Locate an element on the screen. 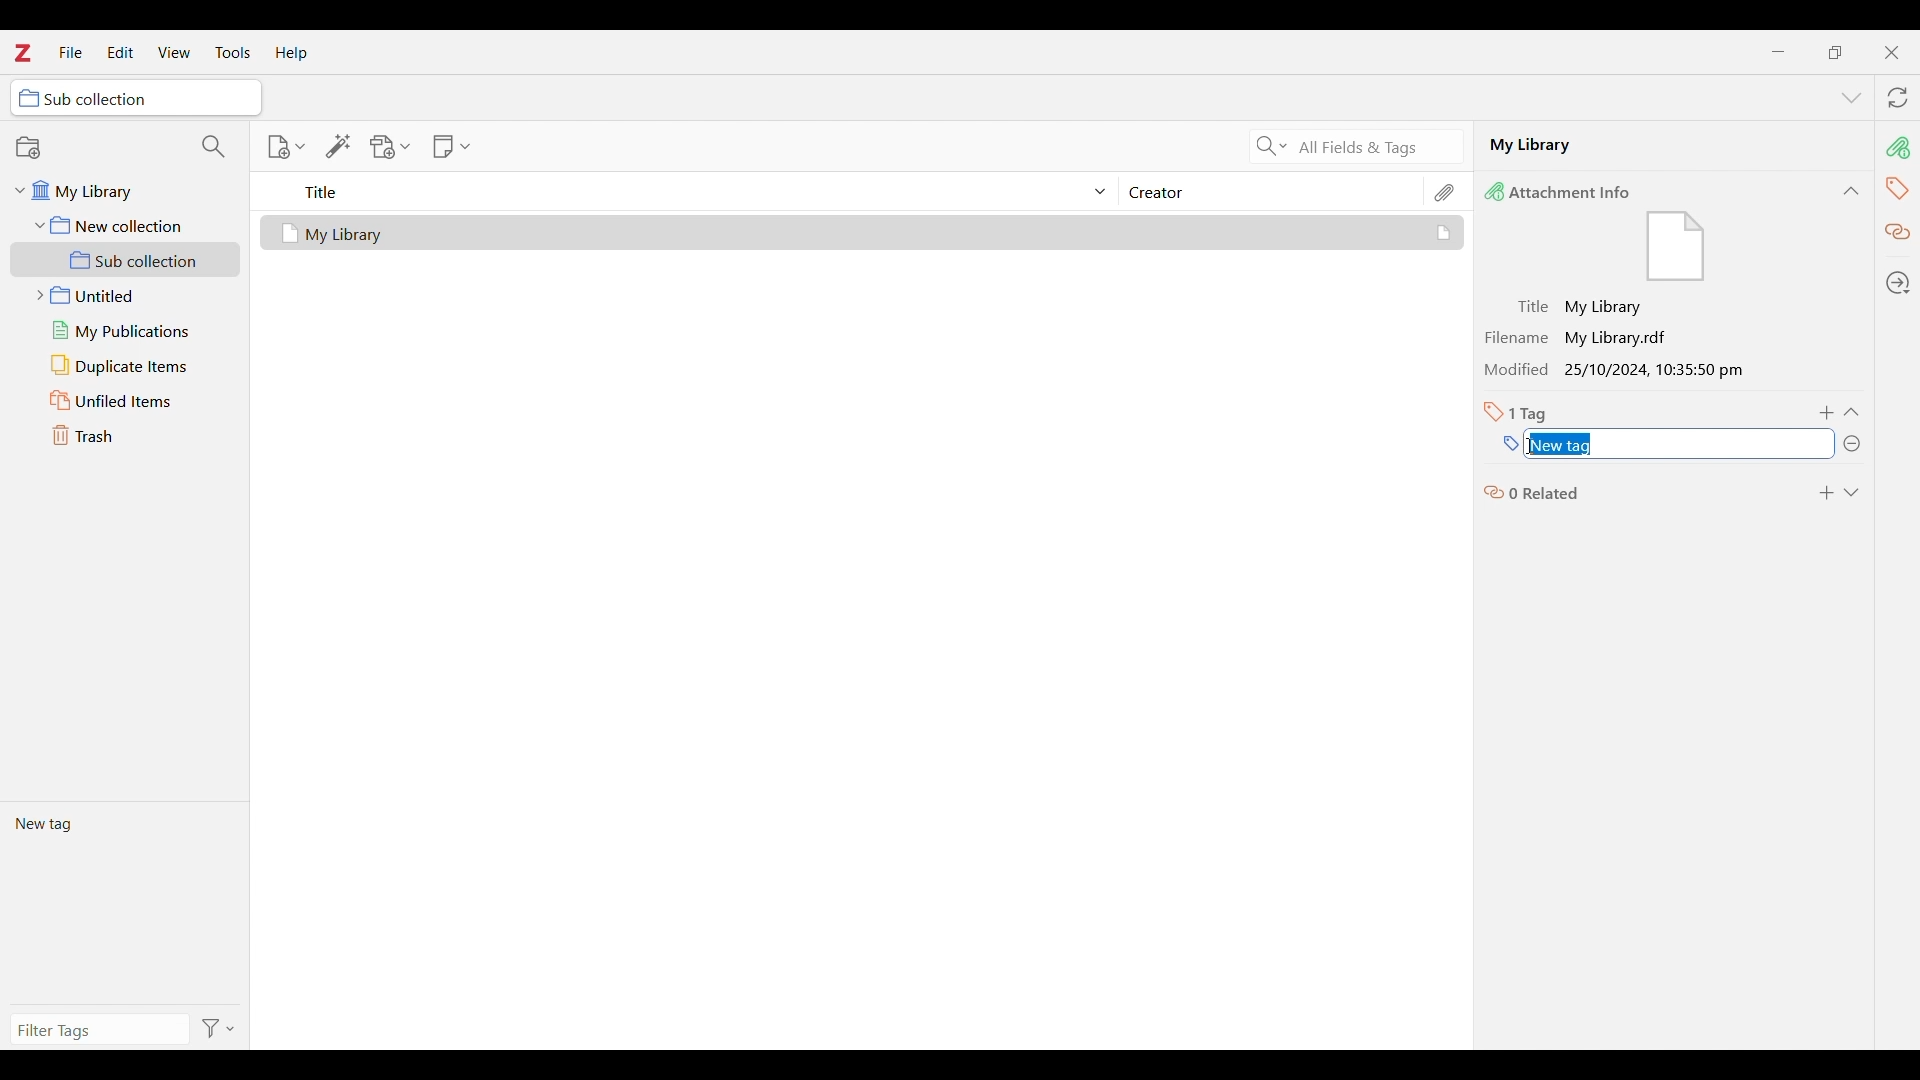 This screenshot has width=1920, height=1080. Related is located at coordinates (1899, 233).